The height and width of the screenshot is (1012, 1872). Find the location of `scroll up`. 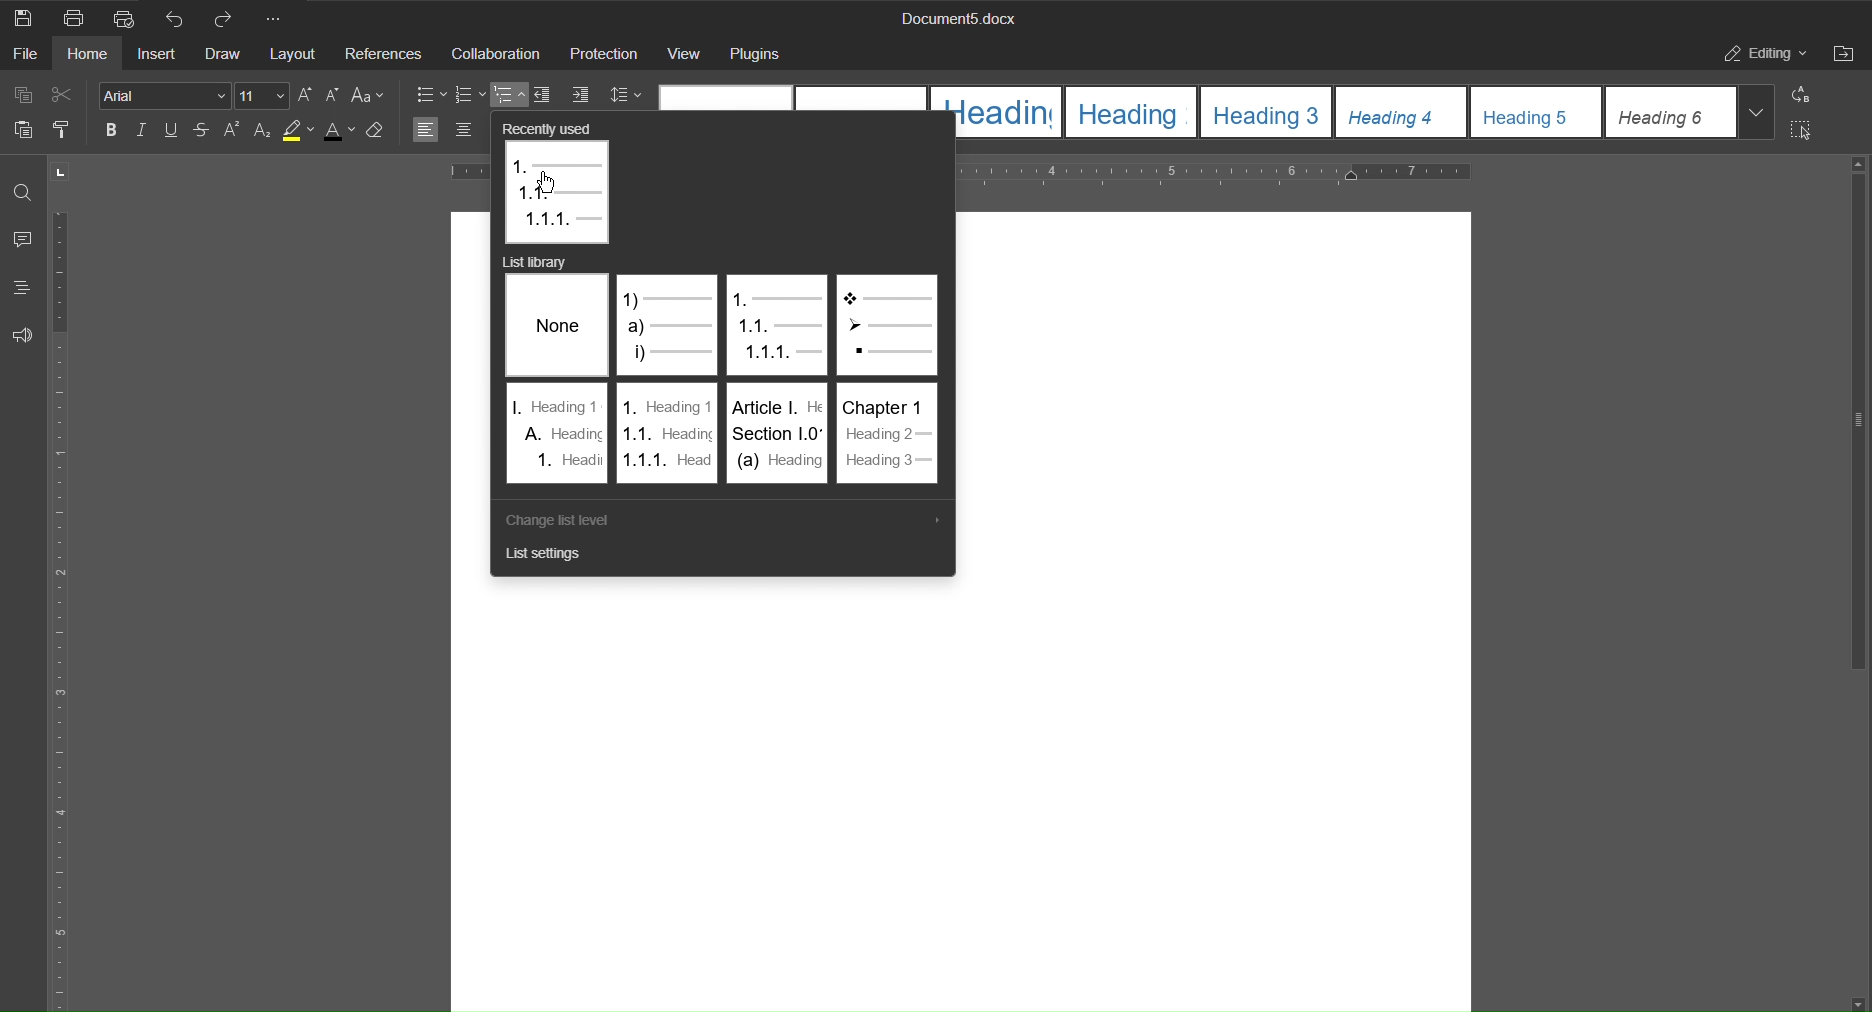

scroll up is located at coordinates (1858, 164).